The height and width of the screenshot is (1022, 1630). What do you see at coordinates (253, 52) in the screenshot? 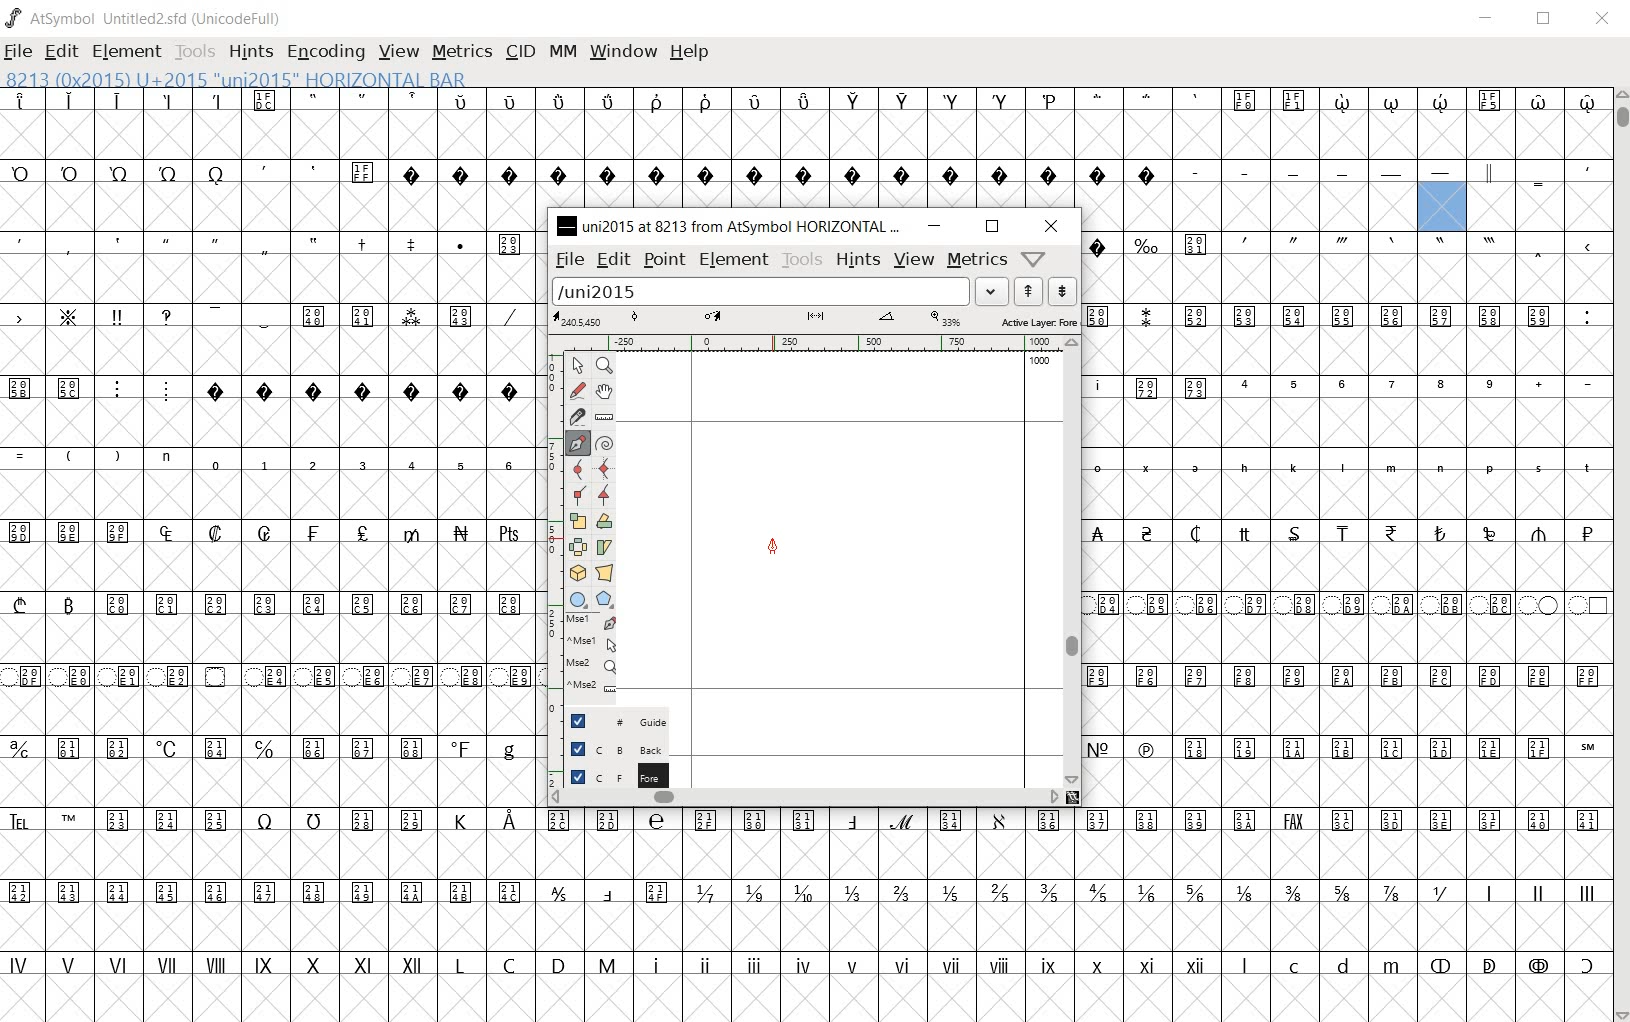
I see `HINTS` at bounding box center [253, 52].